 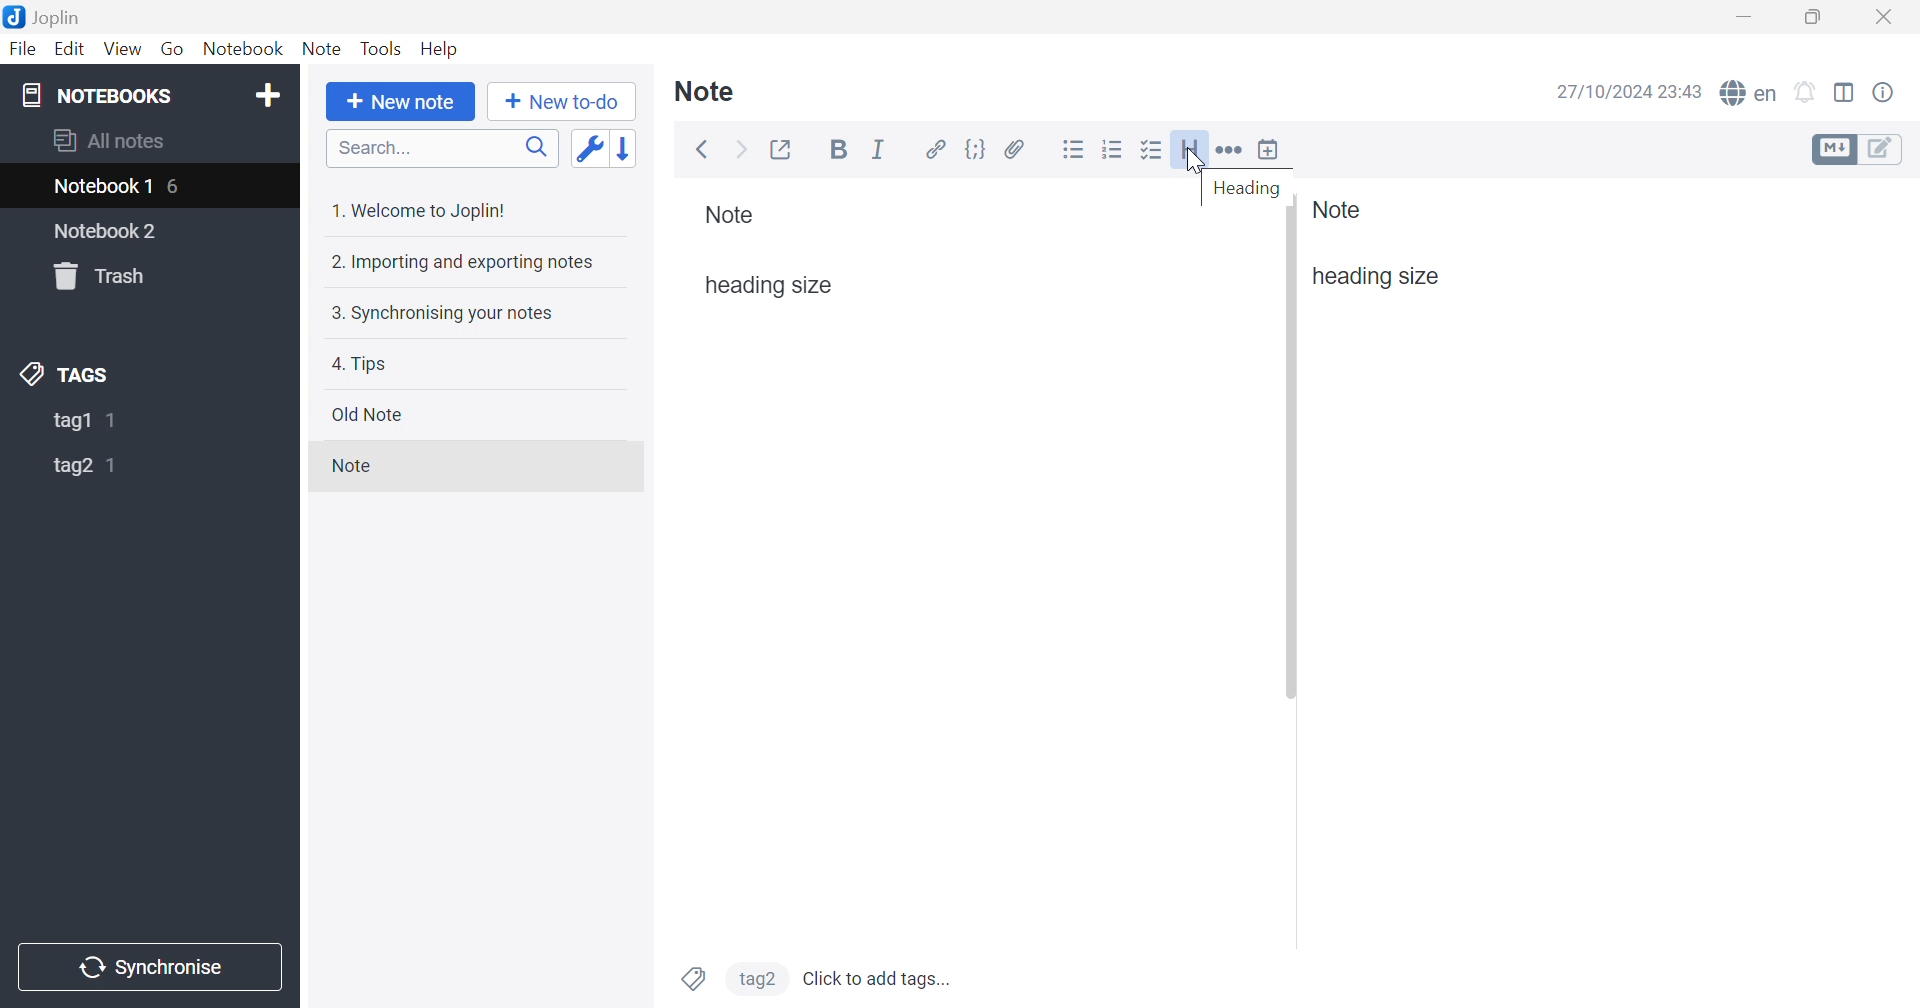 I want to click on 1, so click(x=116, y=420).